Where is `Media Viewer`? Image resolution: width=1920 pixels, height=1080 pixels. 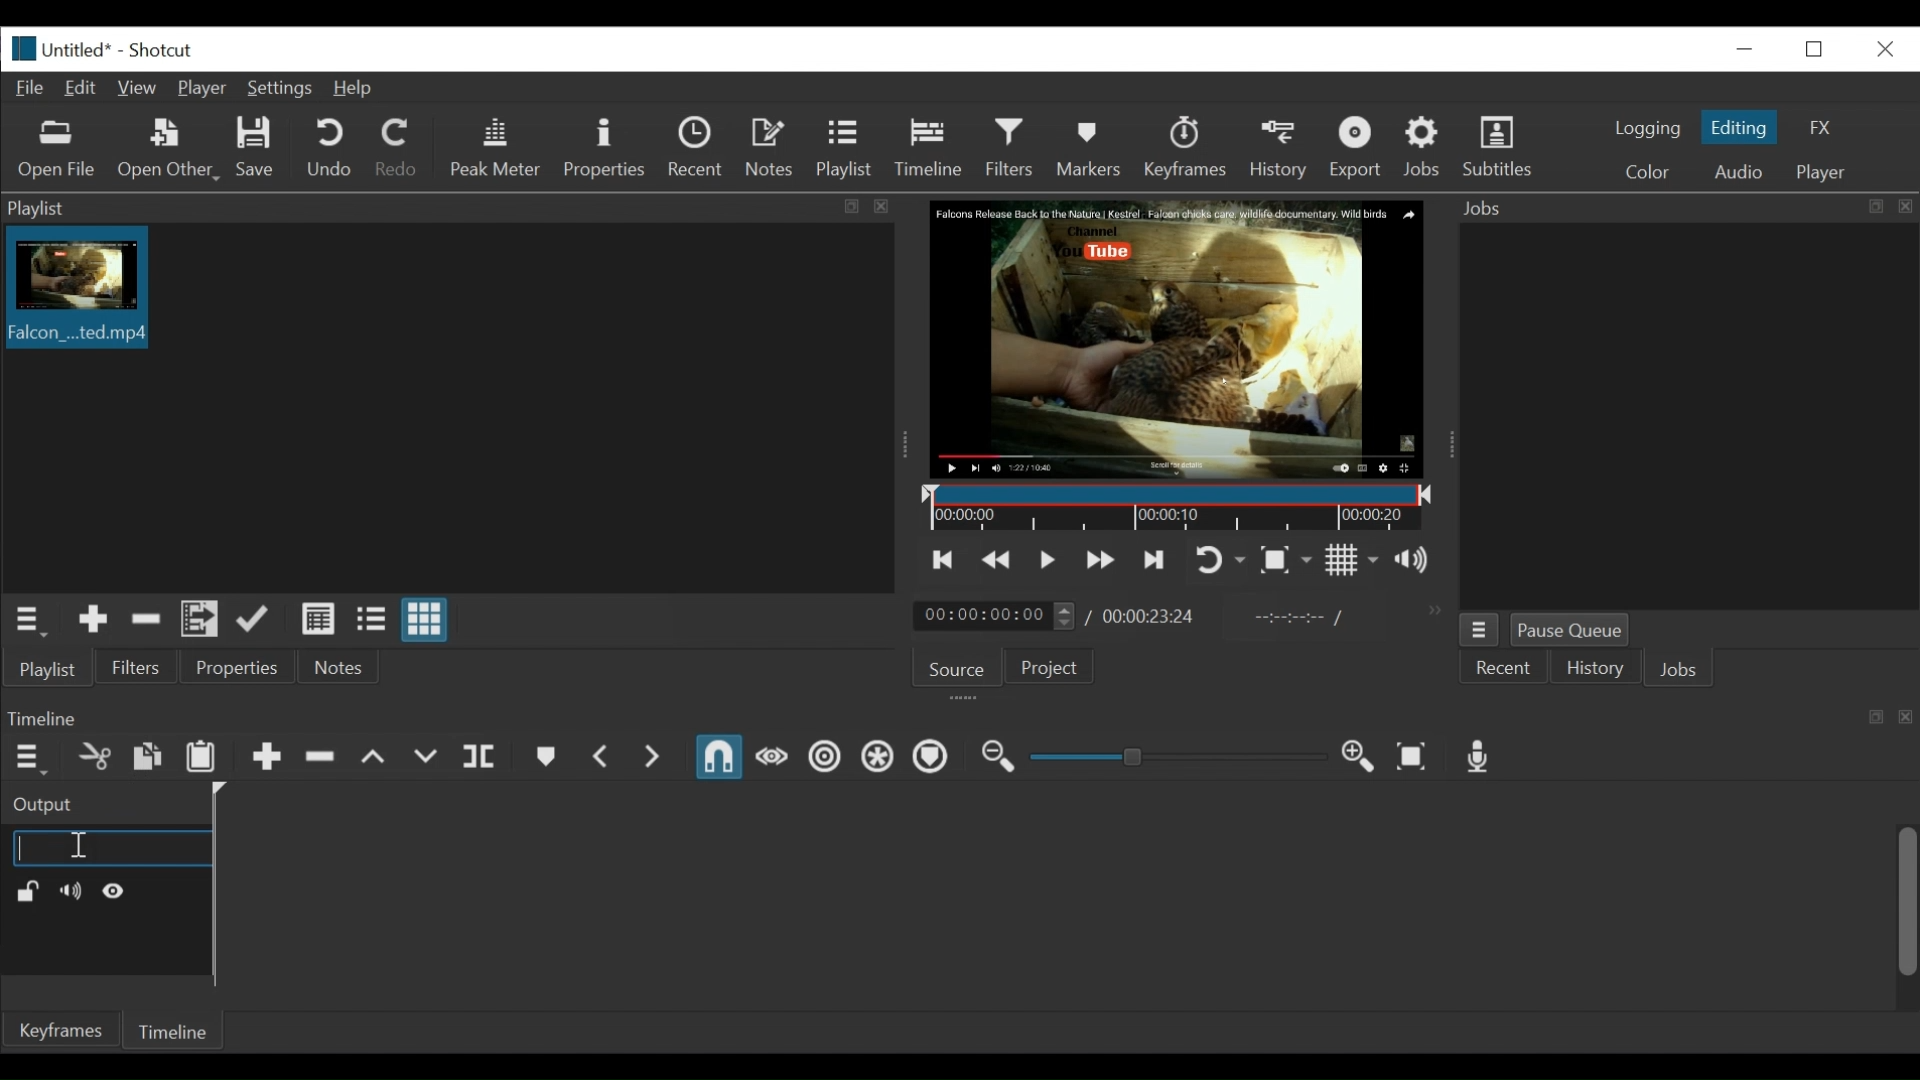
Media Viewer is located at coordinates (1178, 341).